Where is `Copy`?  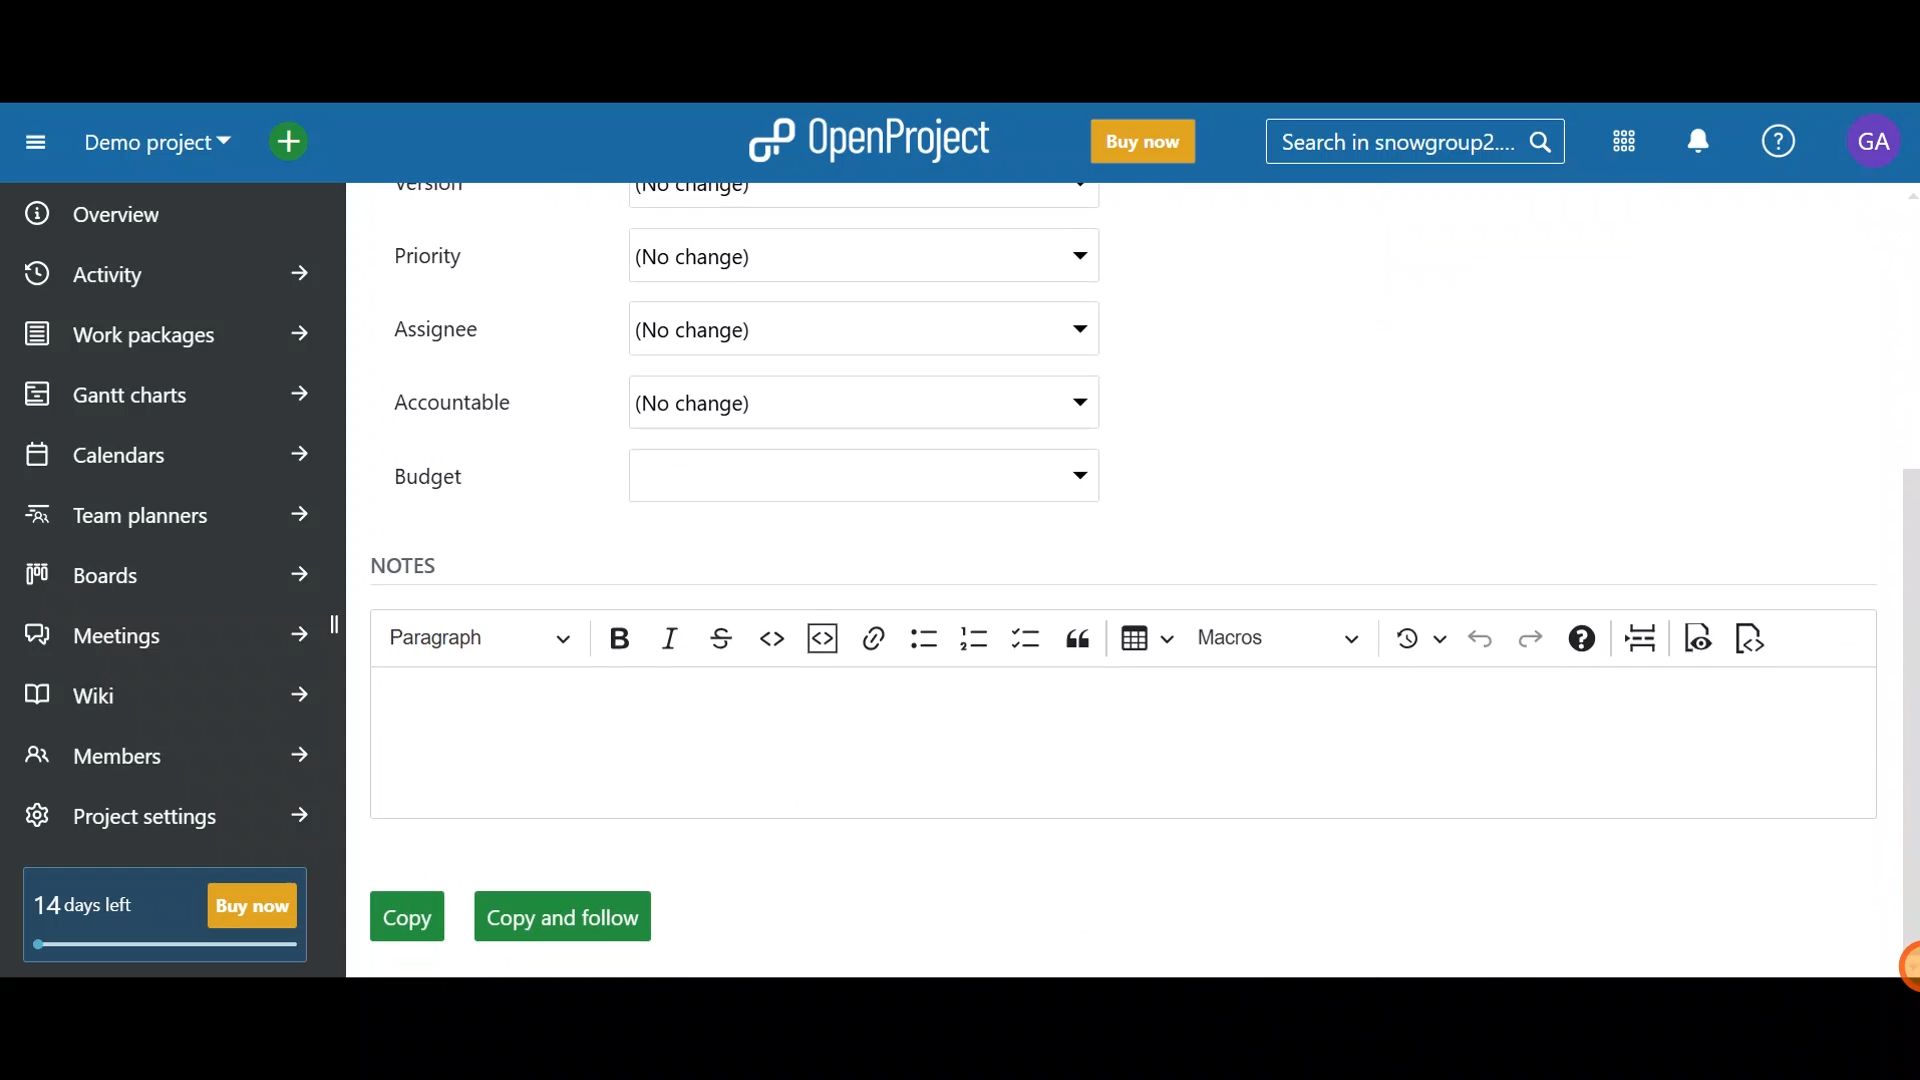
Copy is located at coordinates (410, 913).